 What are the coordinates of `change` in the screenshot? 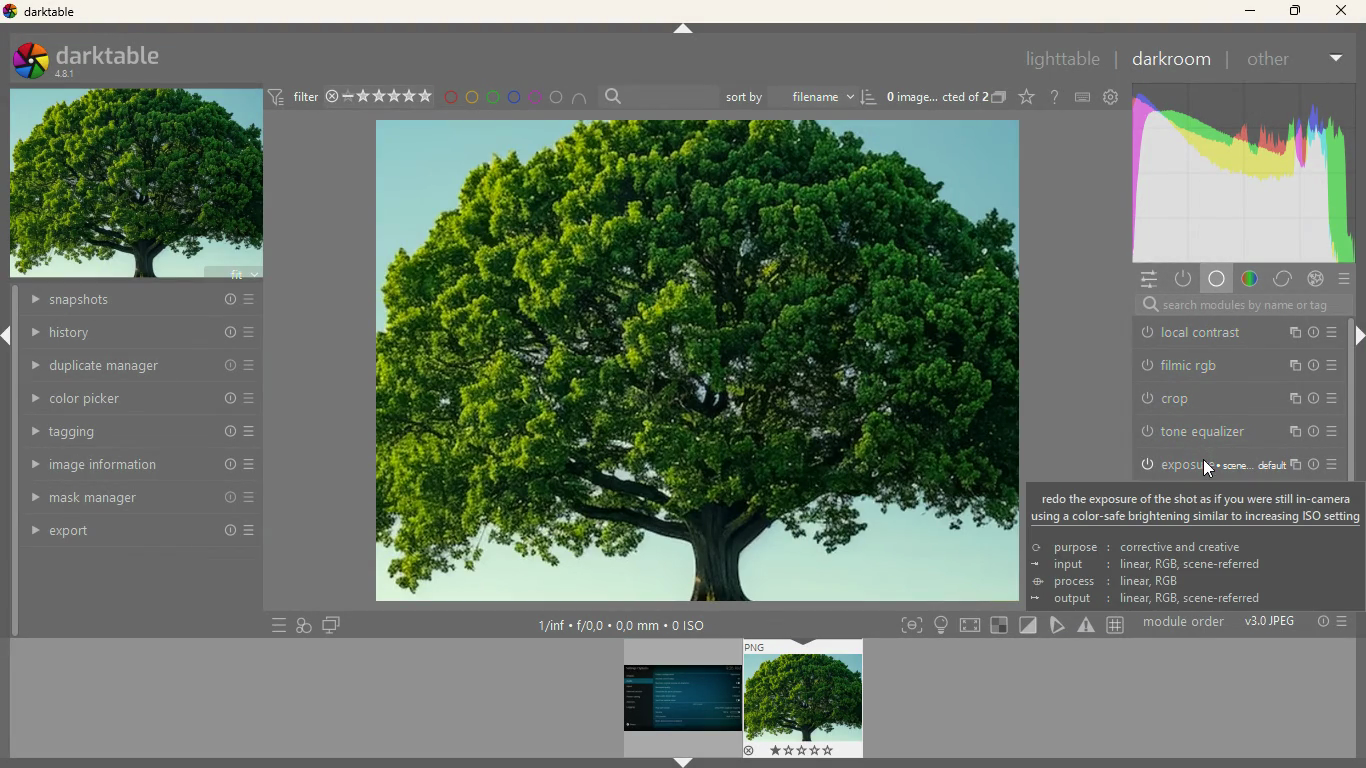 It's located at (1331, 331).